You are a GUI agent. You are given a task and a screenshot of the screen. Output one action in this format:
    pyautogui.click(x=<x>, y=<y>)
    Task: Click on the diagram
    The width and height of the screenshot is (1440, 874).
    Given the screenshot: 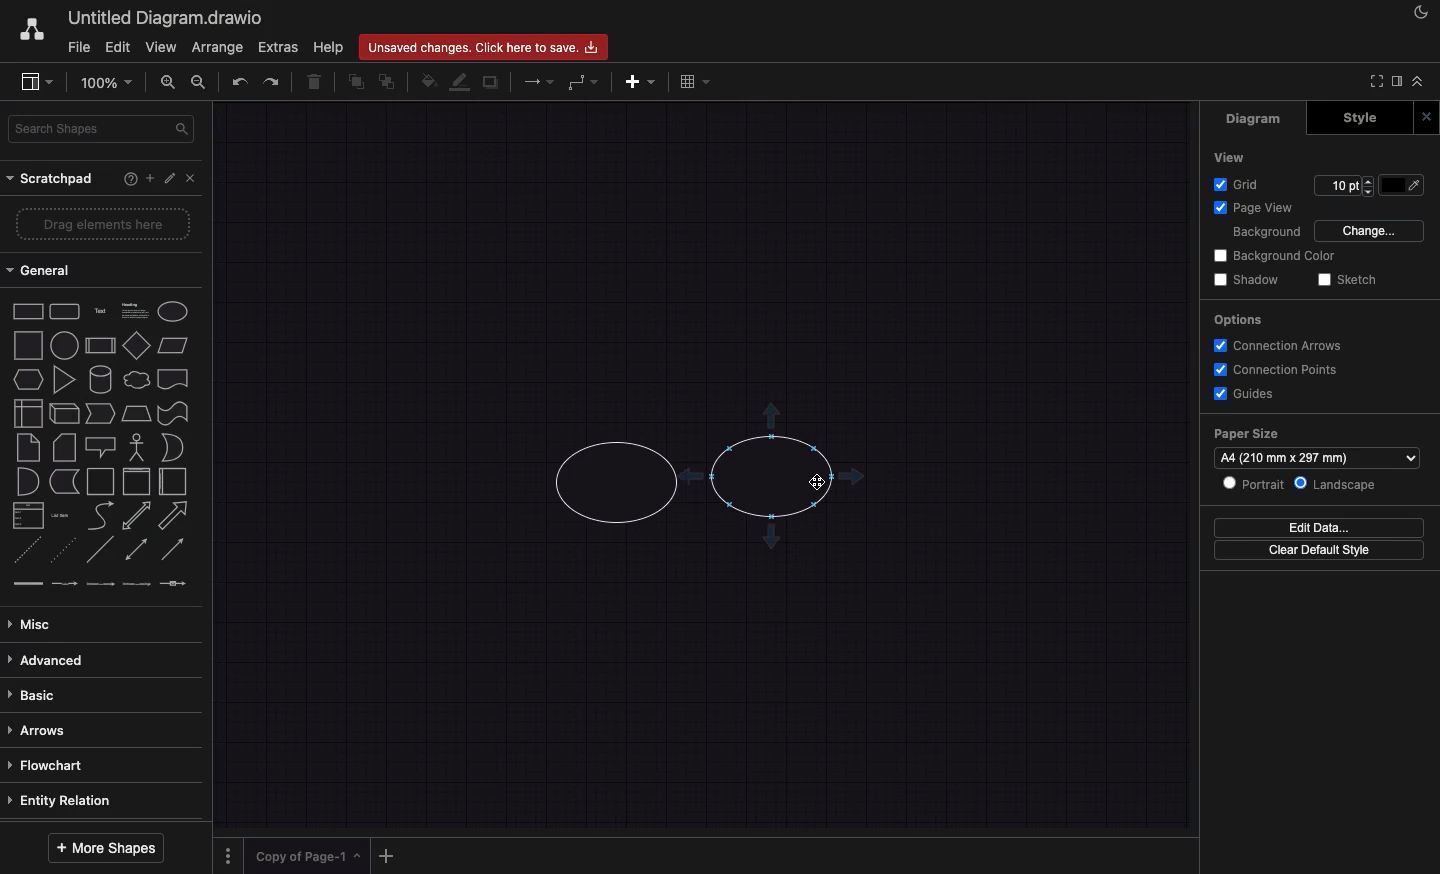 What is the action you would take?
    pyautogui.click(x=1257, y=117)
    